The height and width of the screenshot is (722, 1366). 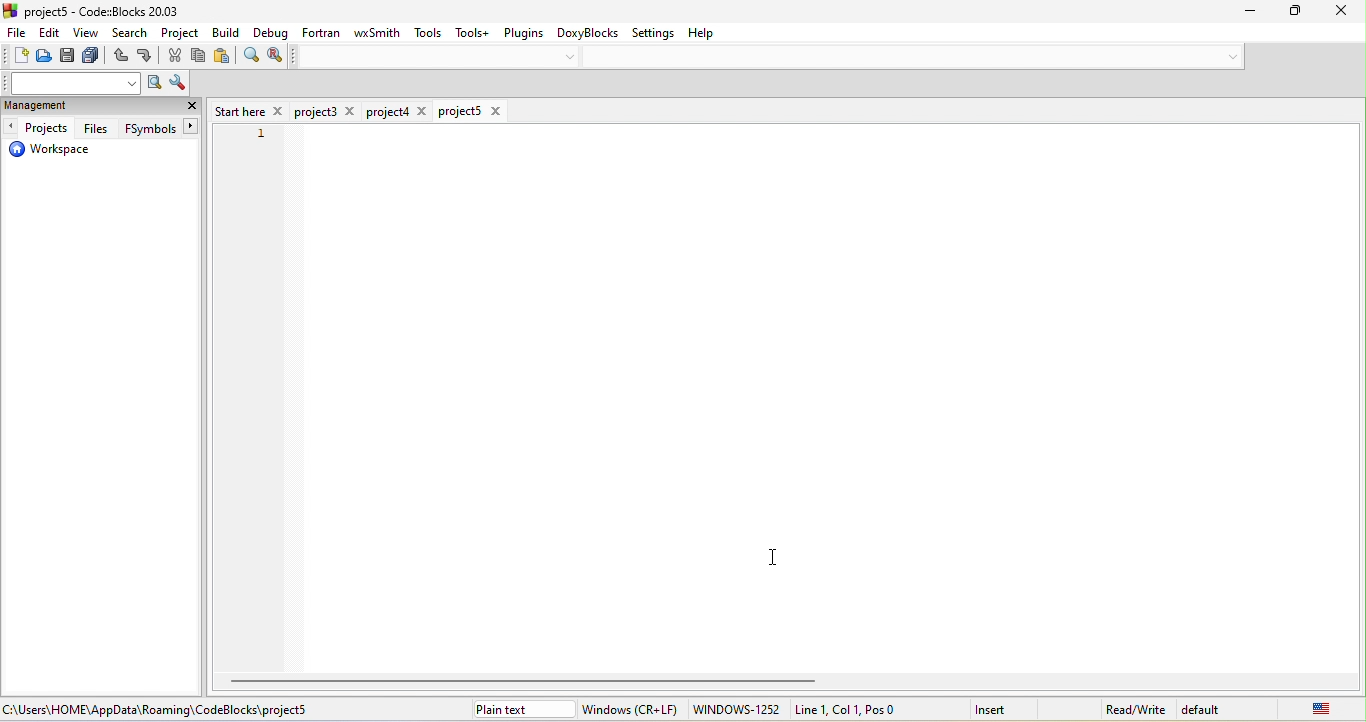 What do you see at coordinates (50, 152) in the screenshot?
I see `workspace` at bounding box center [50, 152].